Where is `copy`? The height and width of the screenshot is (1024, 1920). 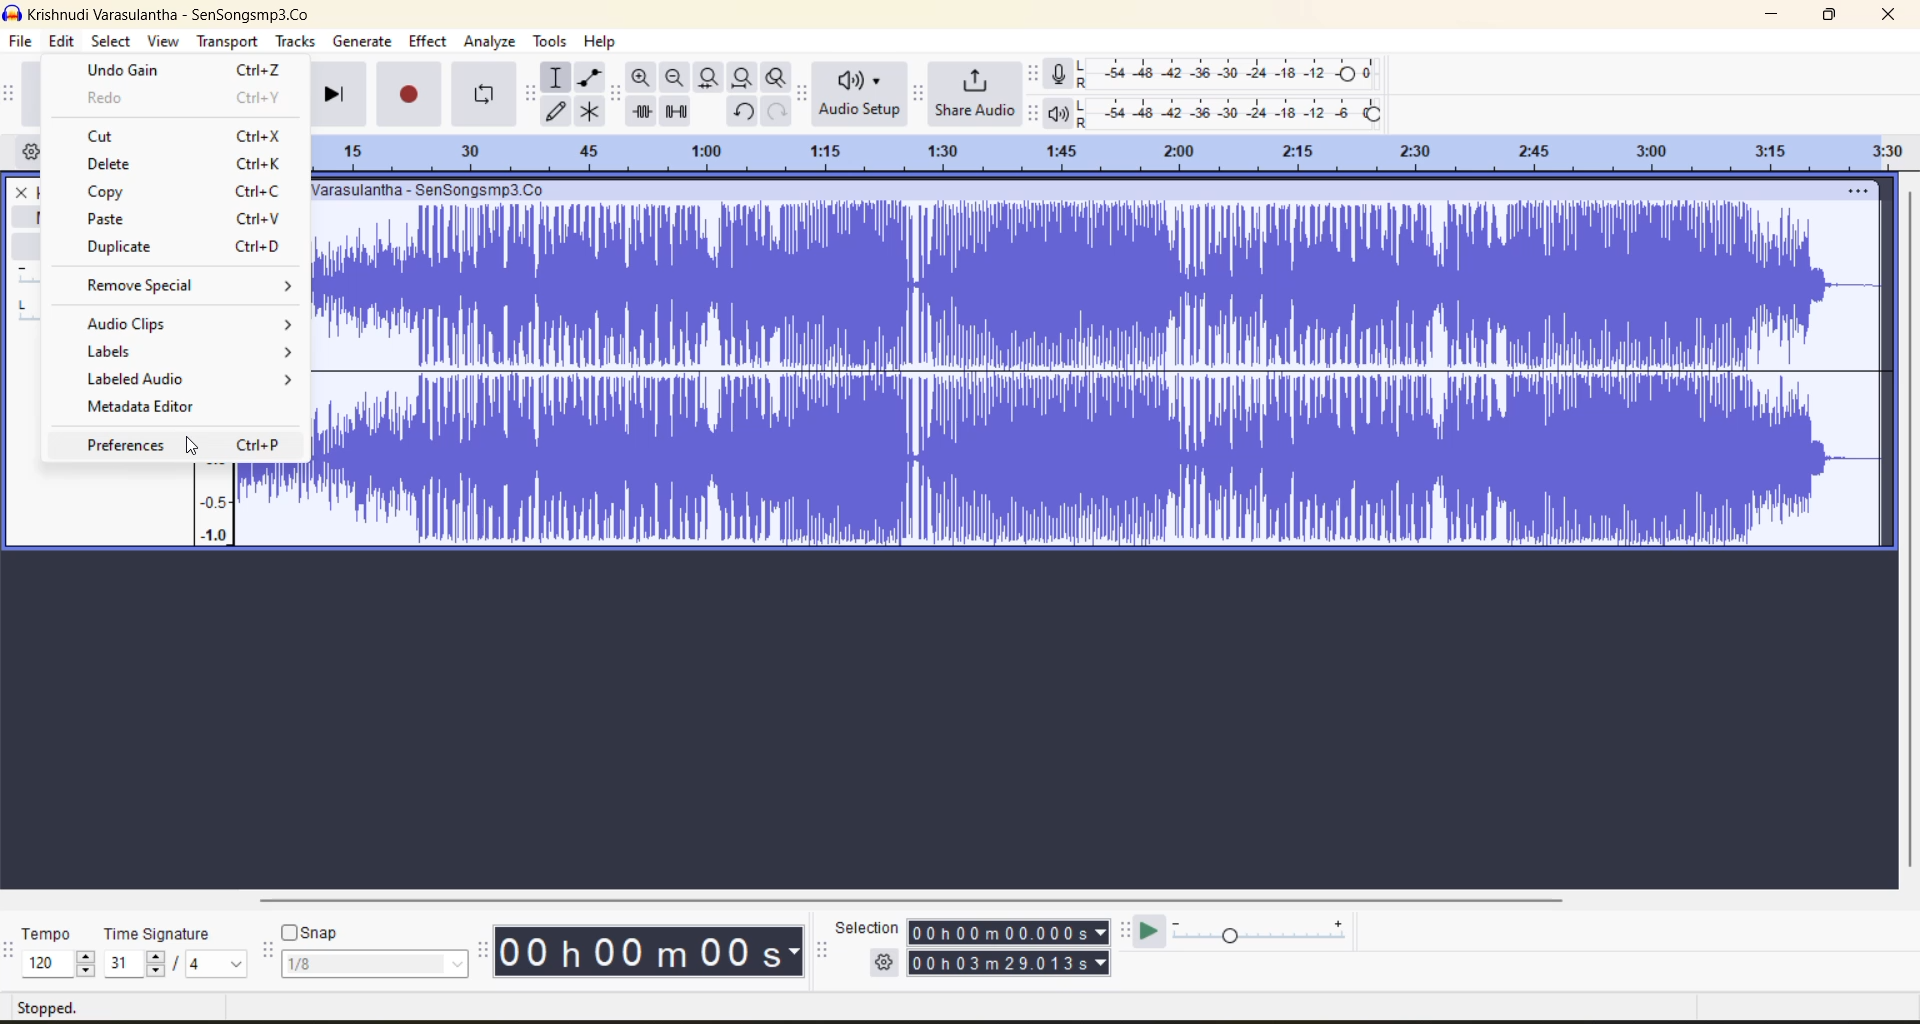
copy is located at coordinates (181, 189).